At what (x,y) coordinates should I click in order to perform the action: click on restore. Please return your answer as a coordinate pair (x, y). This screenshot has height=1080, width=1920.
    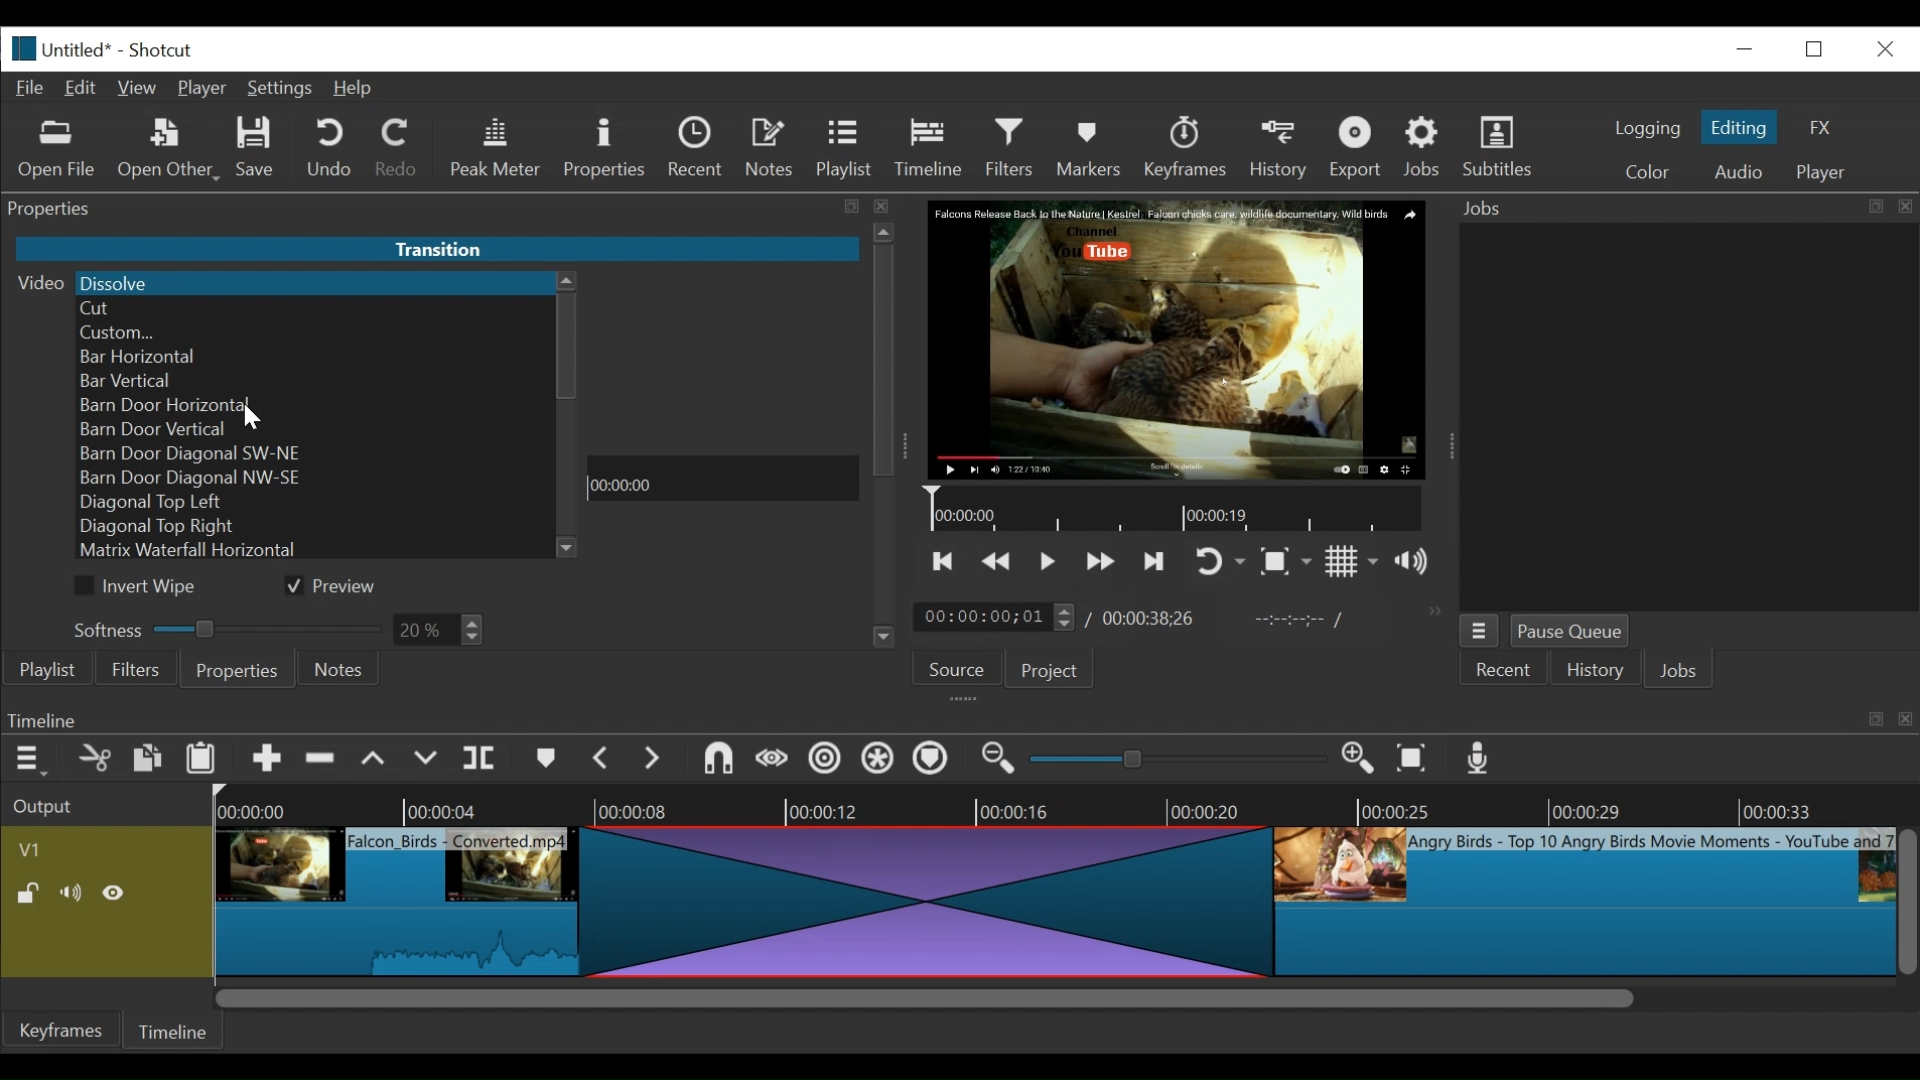
    Looking at the image, I should click on (1820, 47).